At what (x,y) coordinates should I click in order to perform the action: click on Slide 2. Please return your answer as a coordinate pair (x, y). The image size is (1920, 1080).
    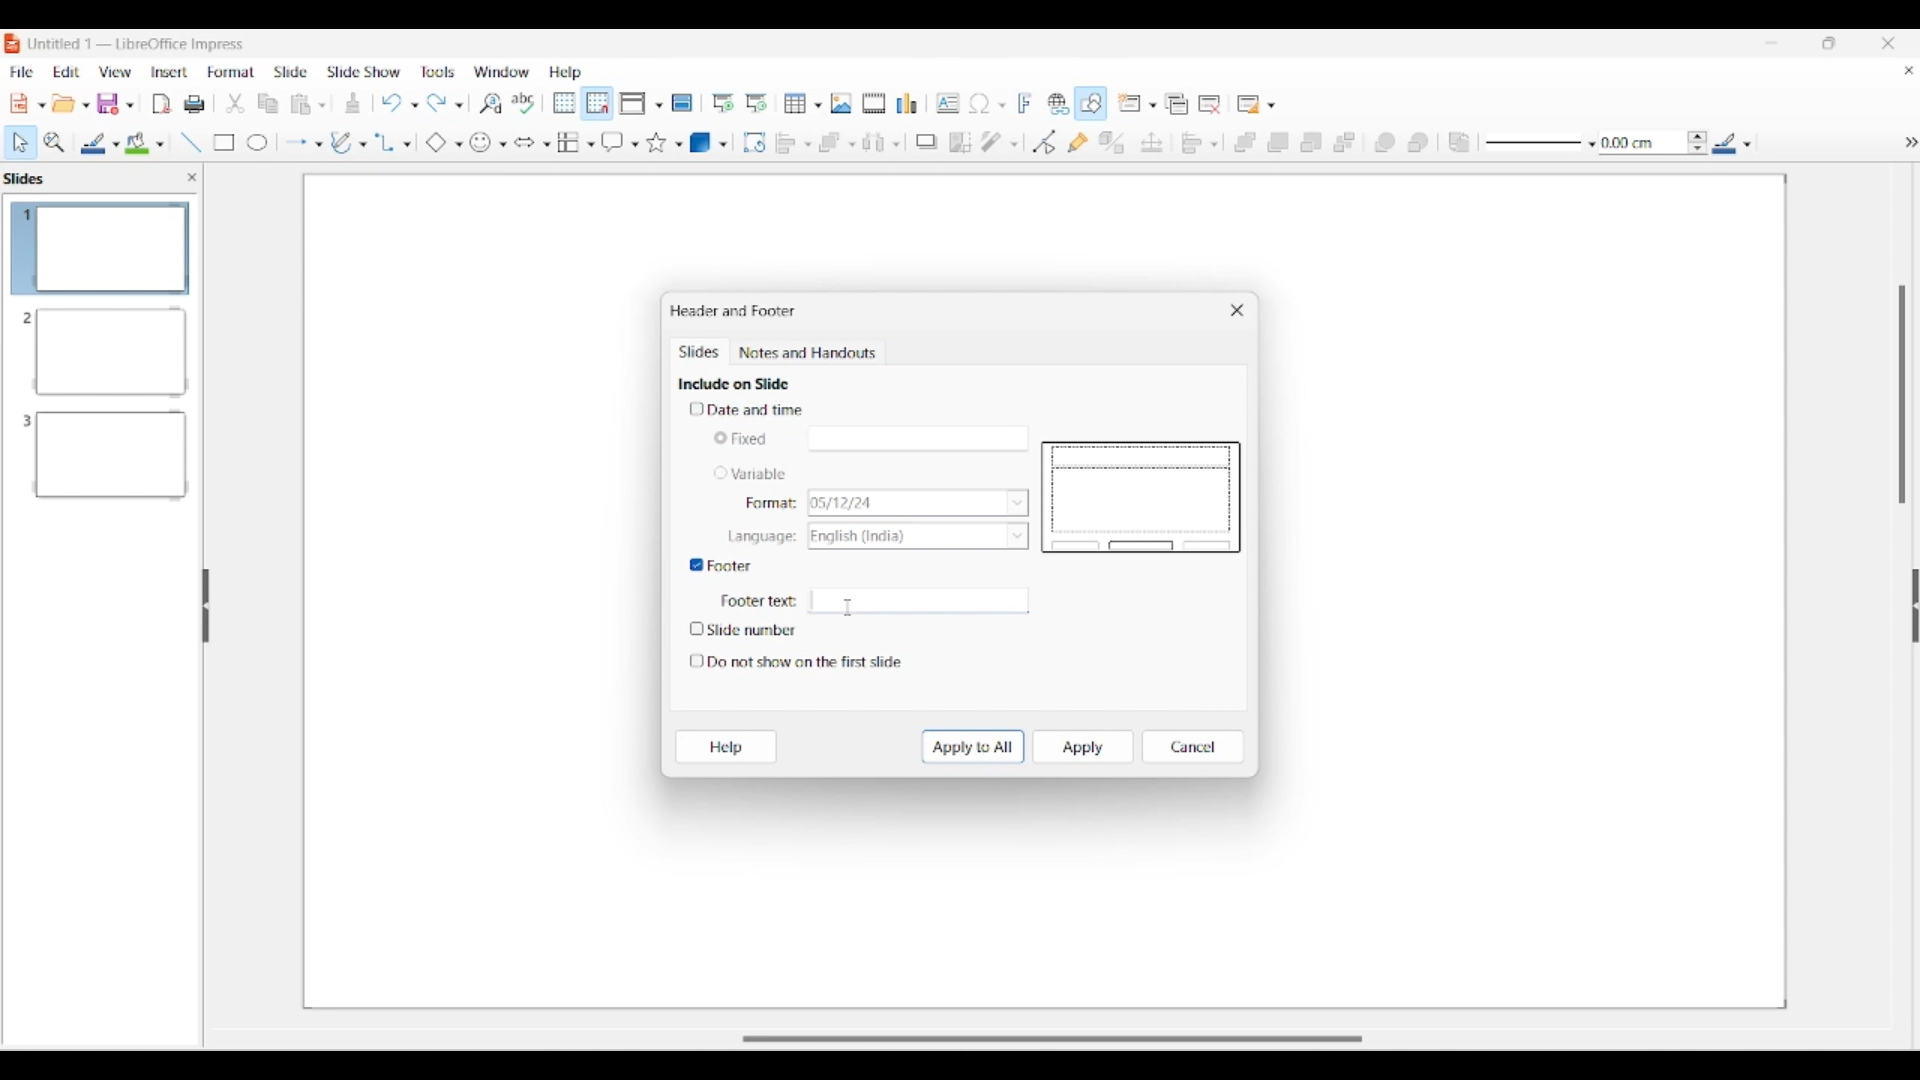
    Looking at the image, I should click on (104, 348).